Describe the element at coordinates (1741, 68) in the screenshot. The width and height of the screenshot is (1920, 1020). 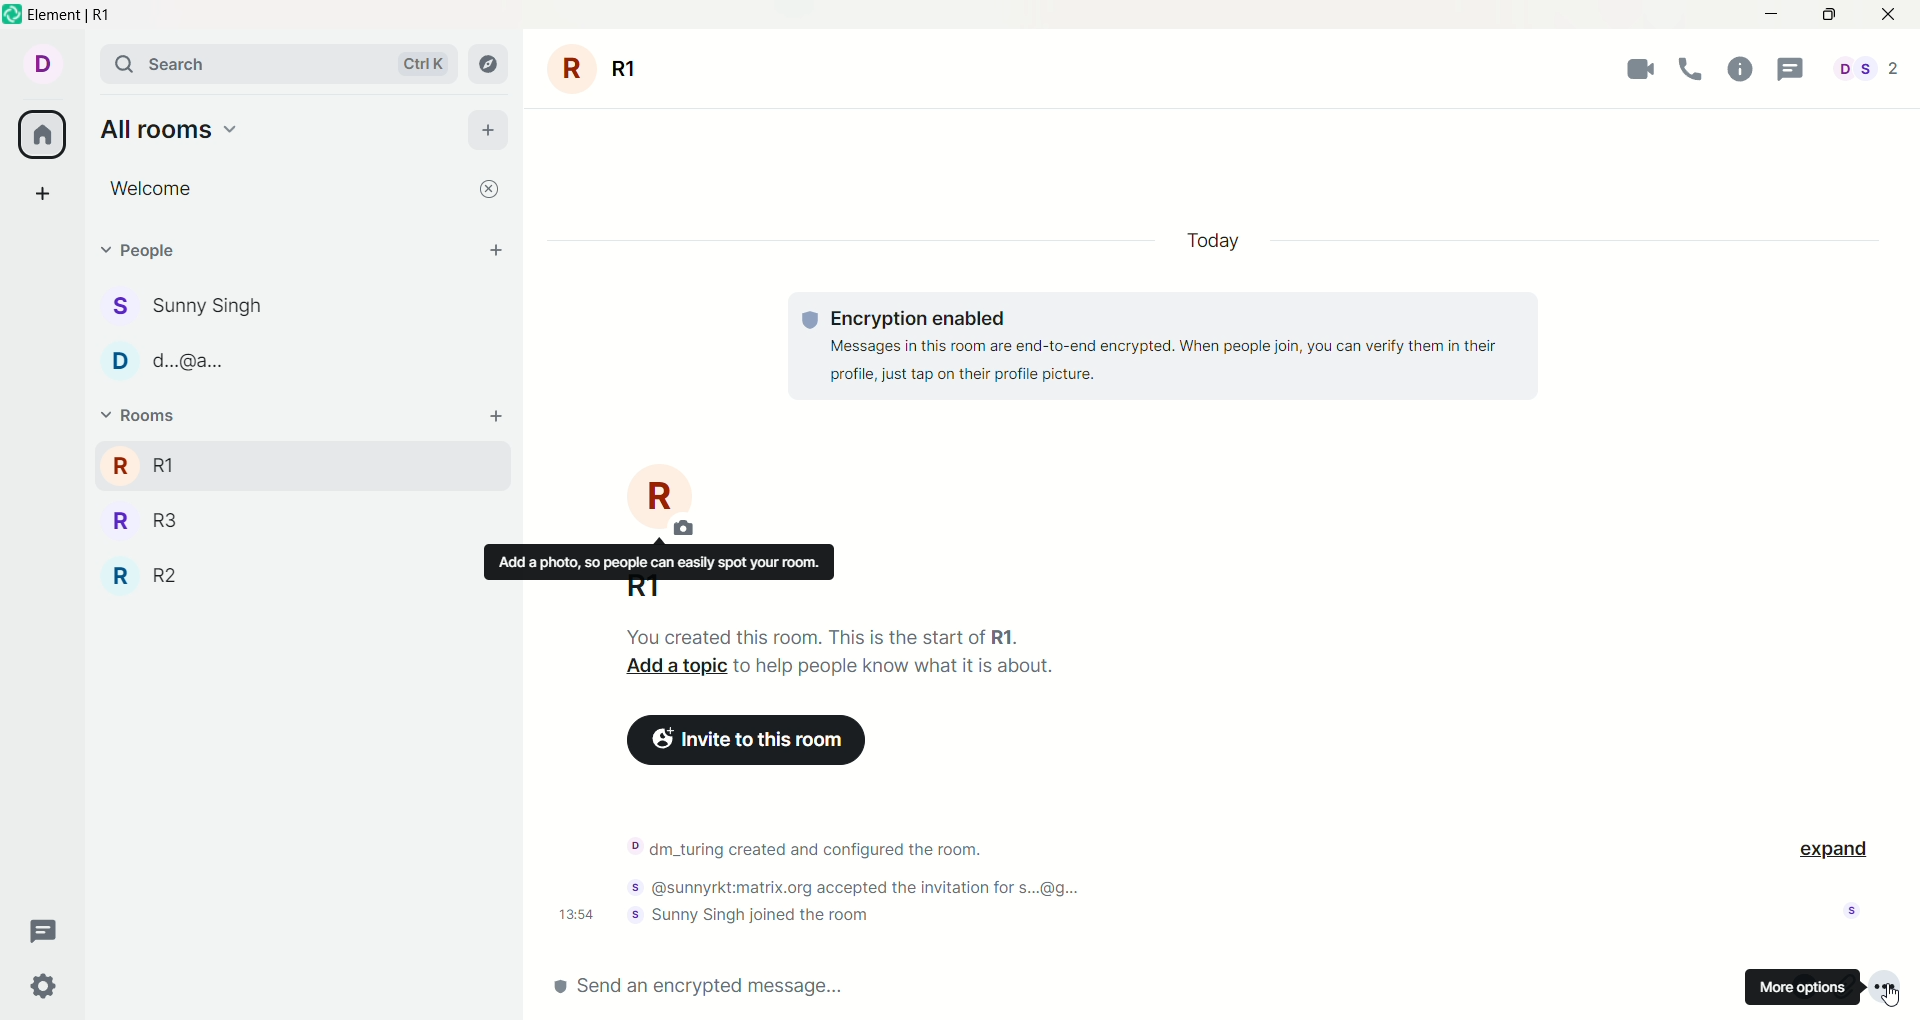
I see `help` at that location.